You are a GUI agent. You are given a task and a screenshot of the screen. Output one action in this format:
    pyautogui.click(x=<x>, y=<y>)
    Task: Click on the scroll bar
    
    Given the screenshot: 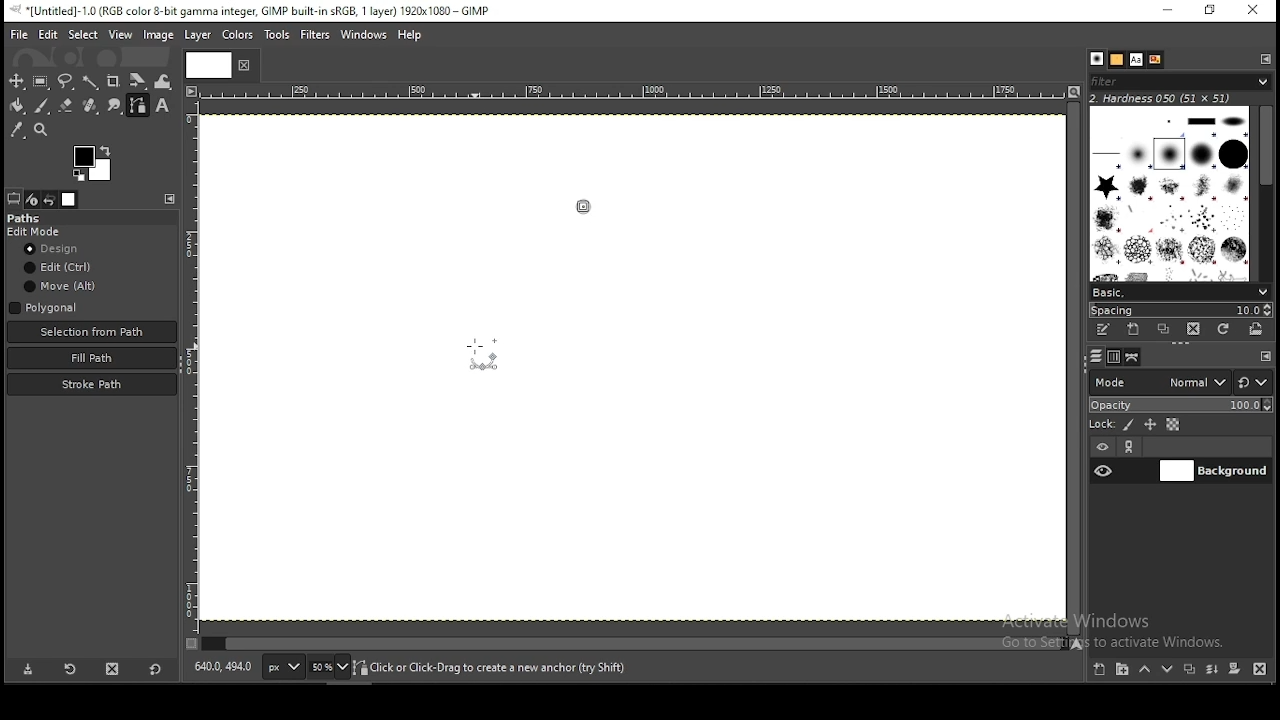 What is the action you would take?
    pyautogui.click(x=1073, y=368)
    